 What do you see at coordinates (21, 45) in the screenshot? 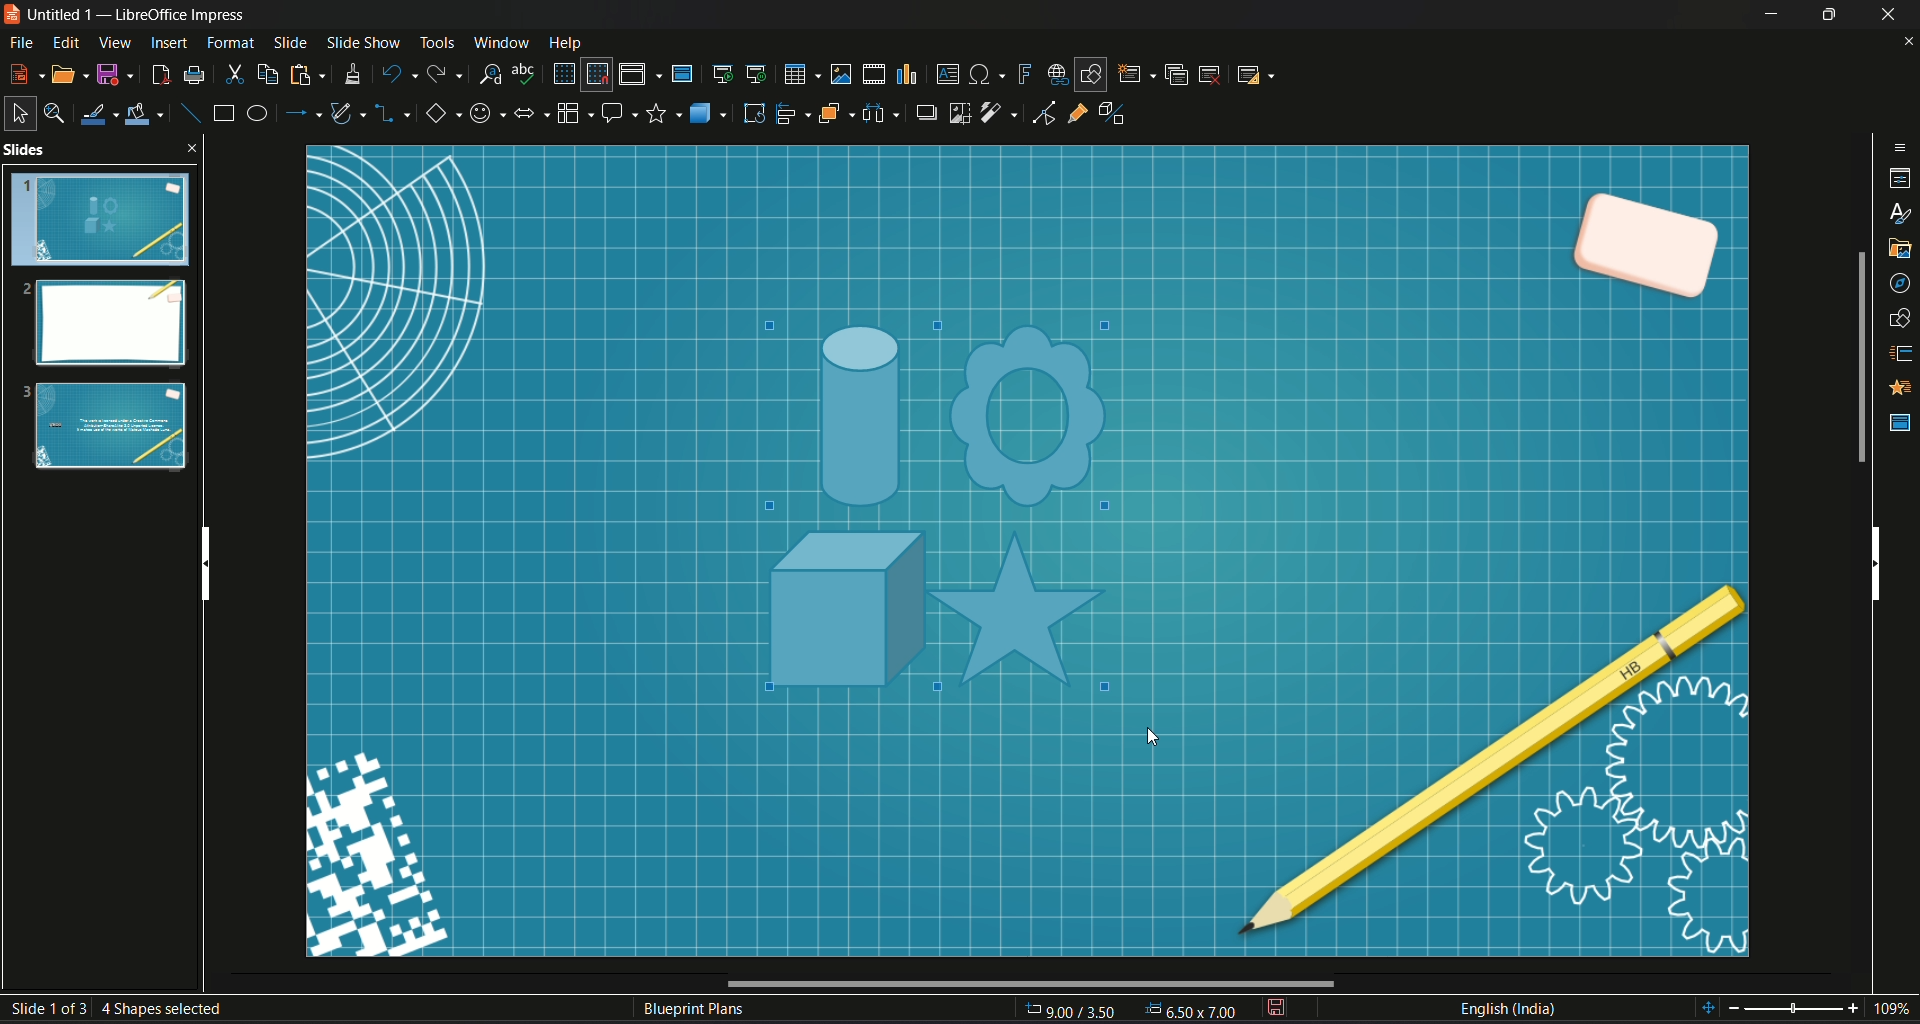
I see `File` at bounding box center [21, 45].